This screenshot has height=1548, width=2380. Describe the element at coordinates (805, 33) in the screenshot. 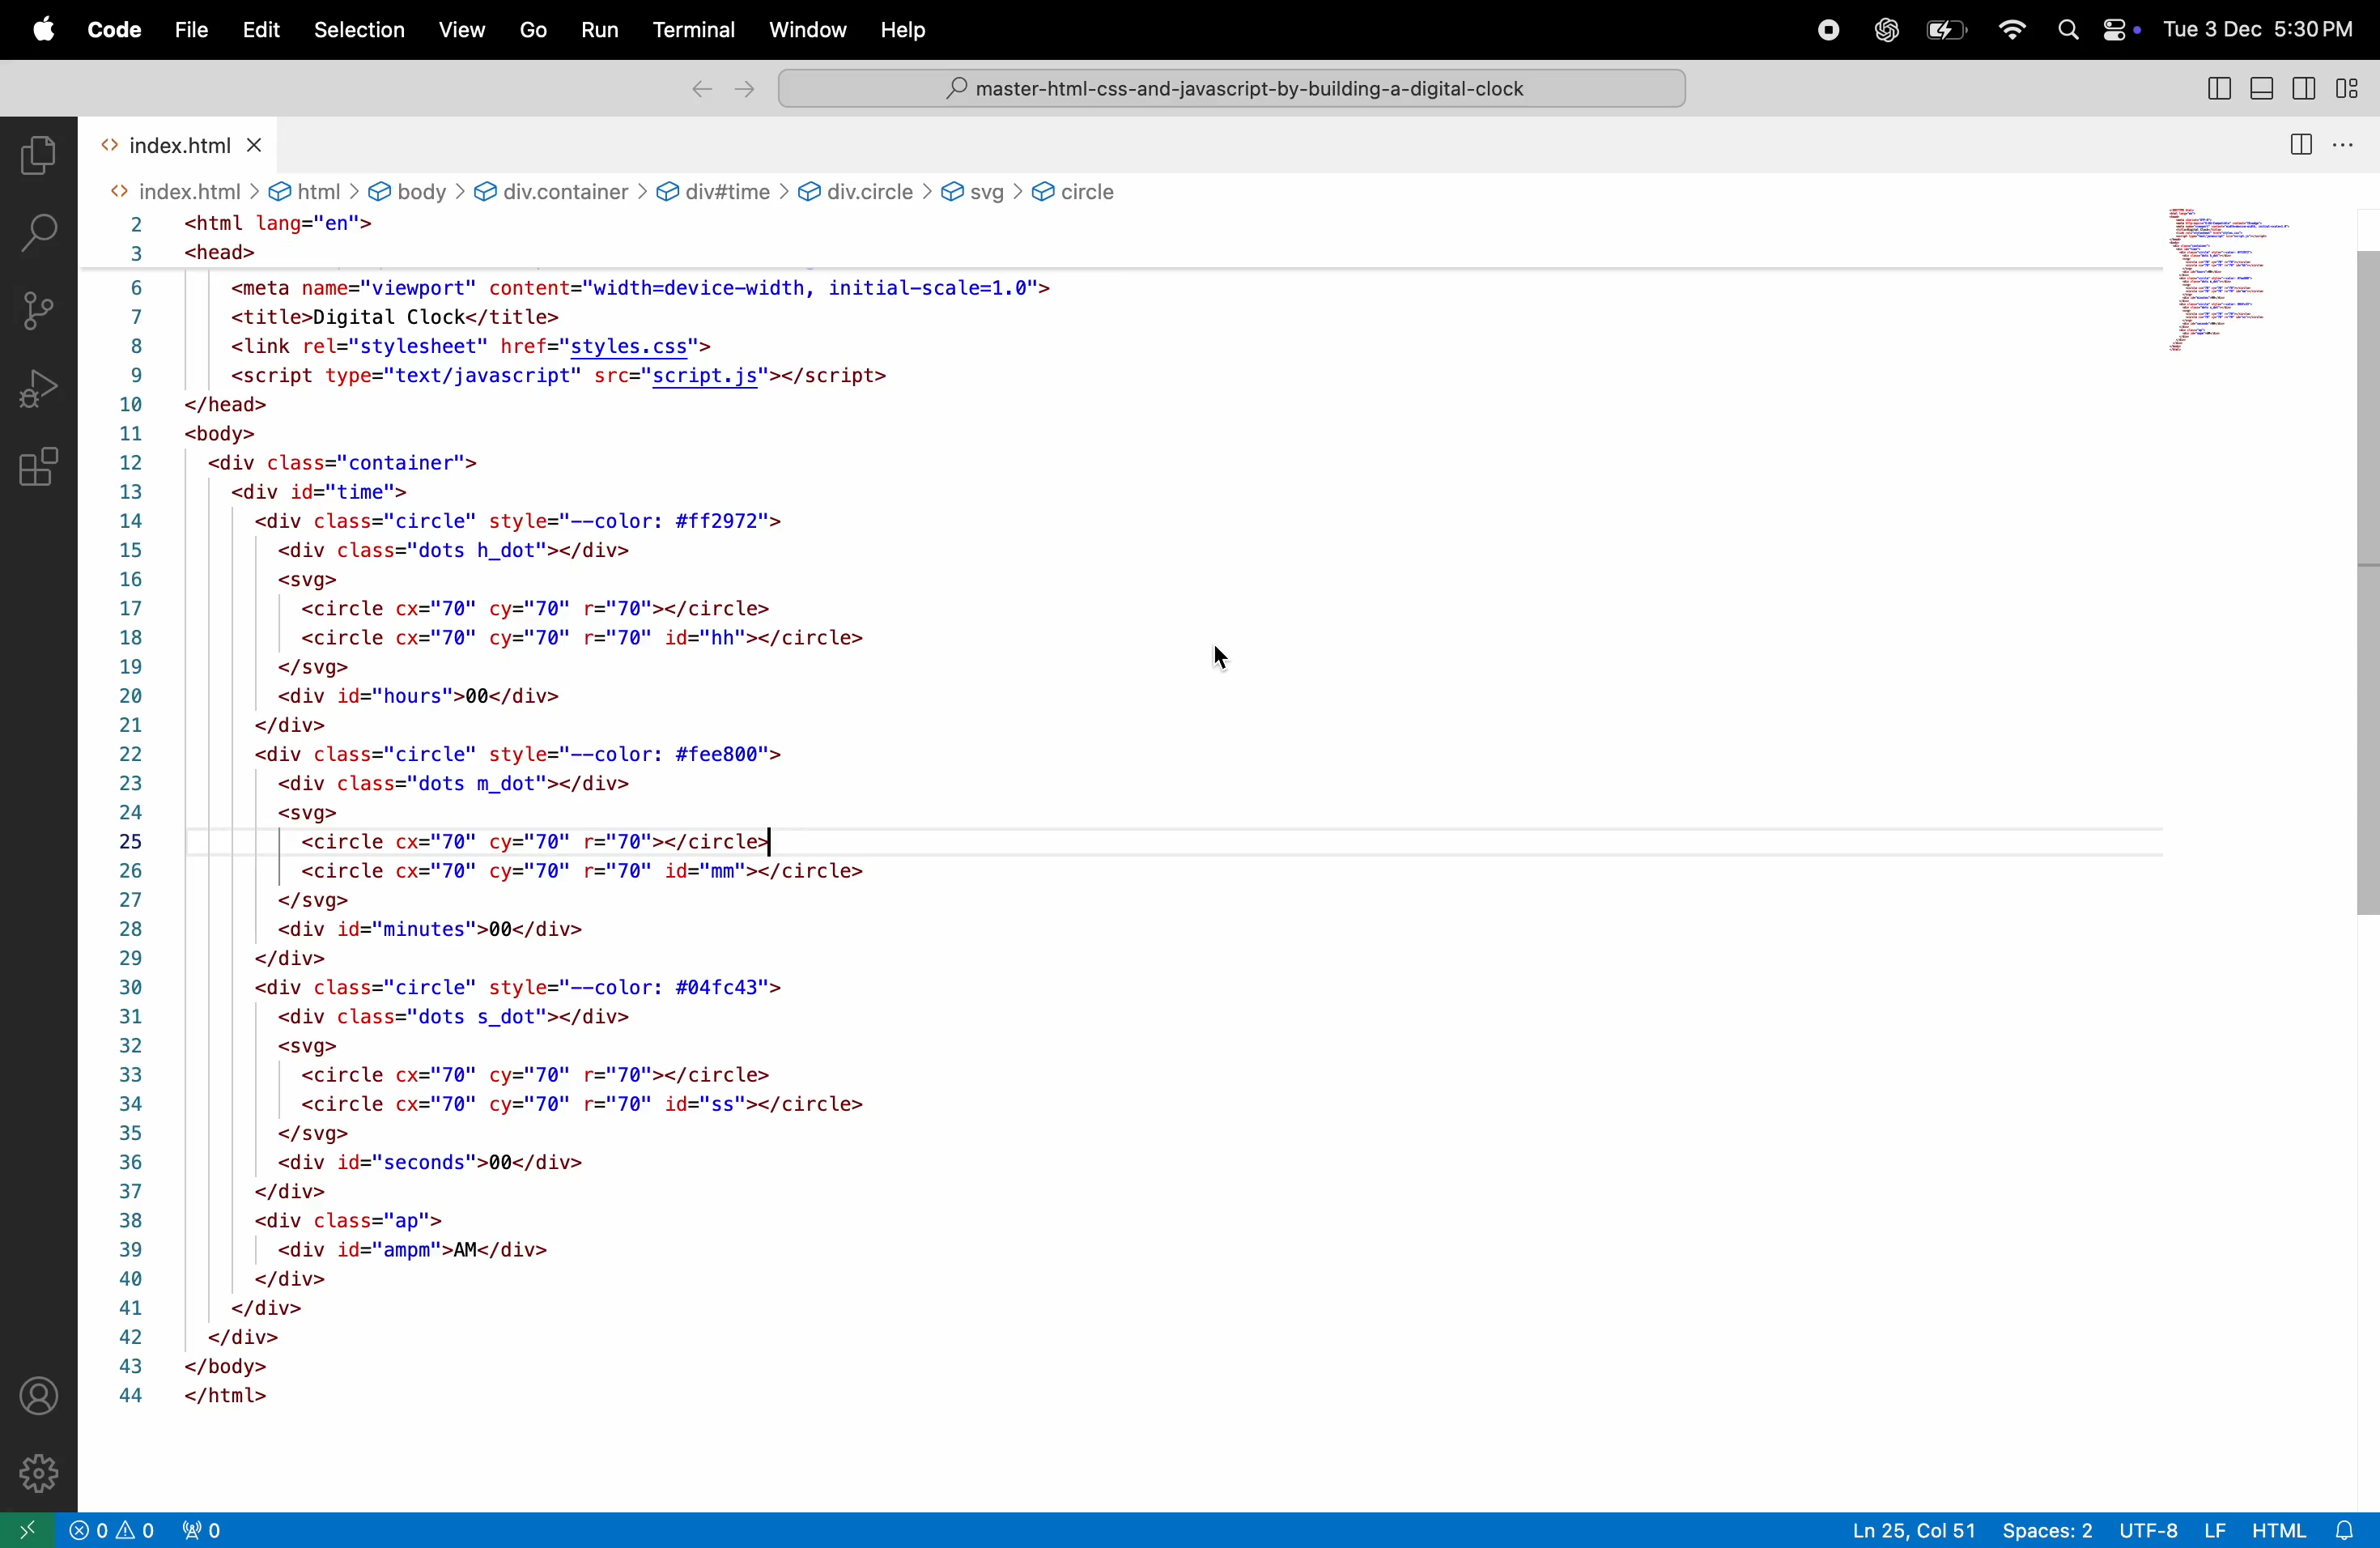

I see `window` at that location.